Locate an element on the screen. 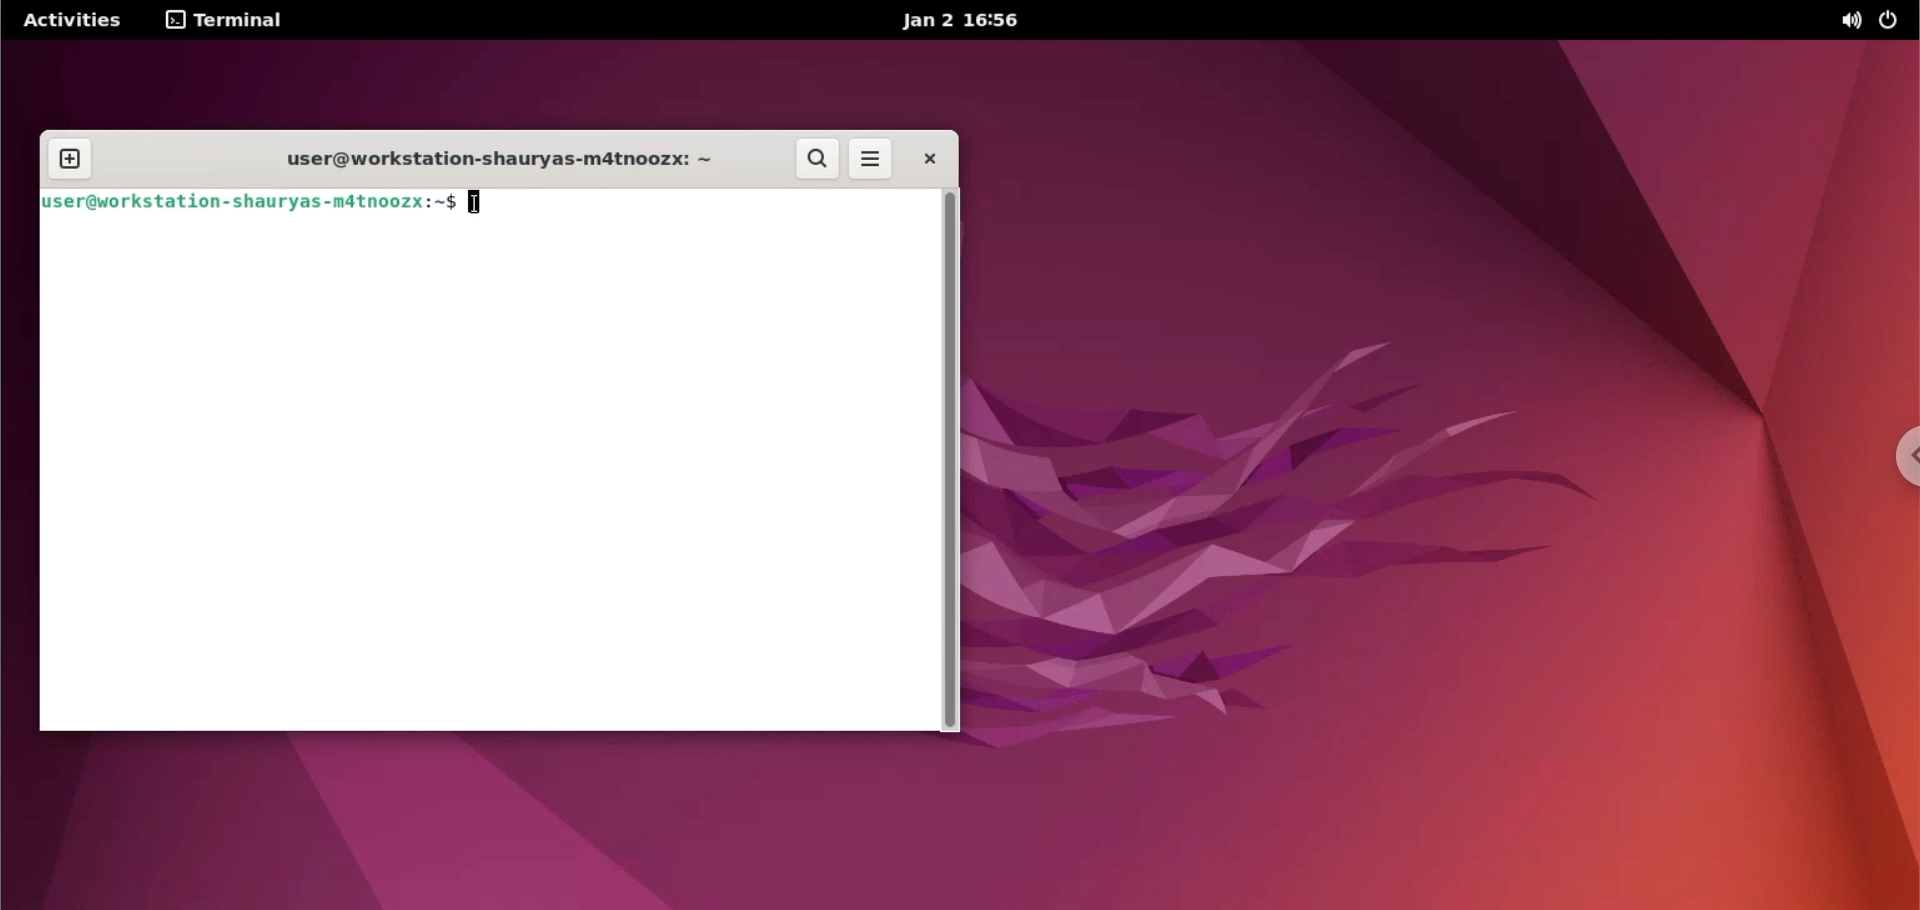 The height and width of the screenshot is (910, 1920). sound options is located at coordinates (1846, 21).